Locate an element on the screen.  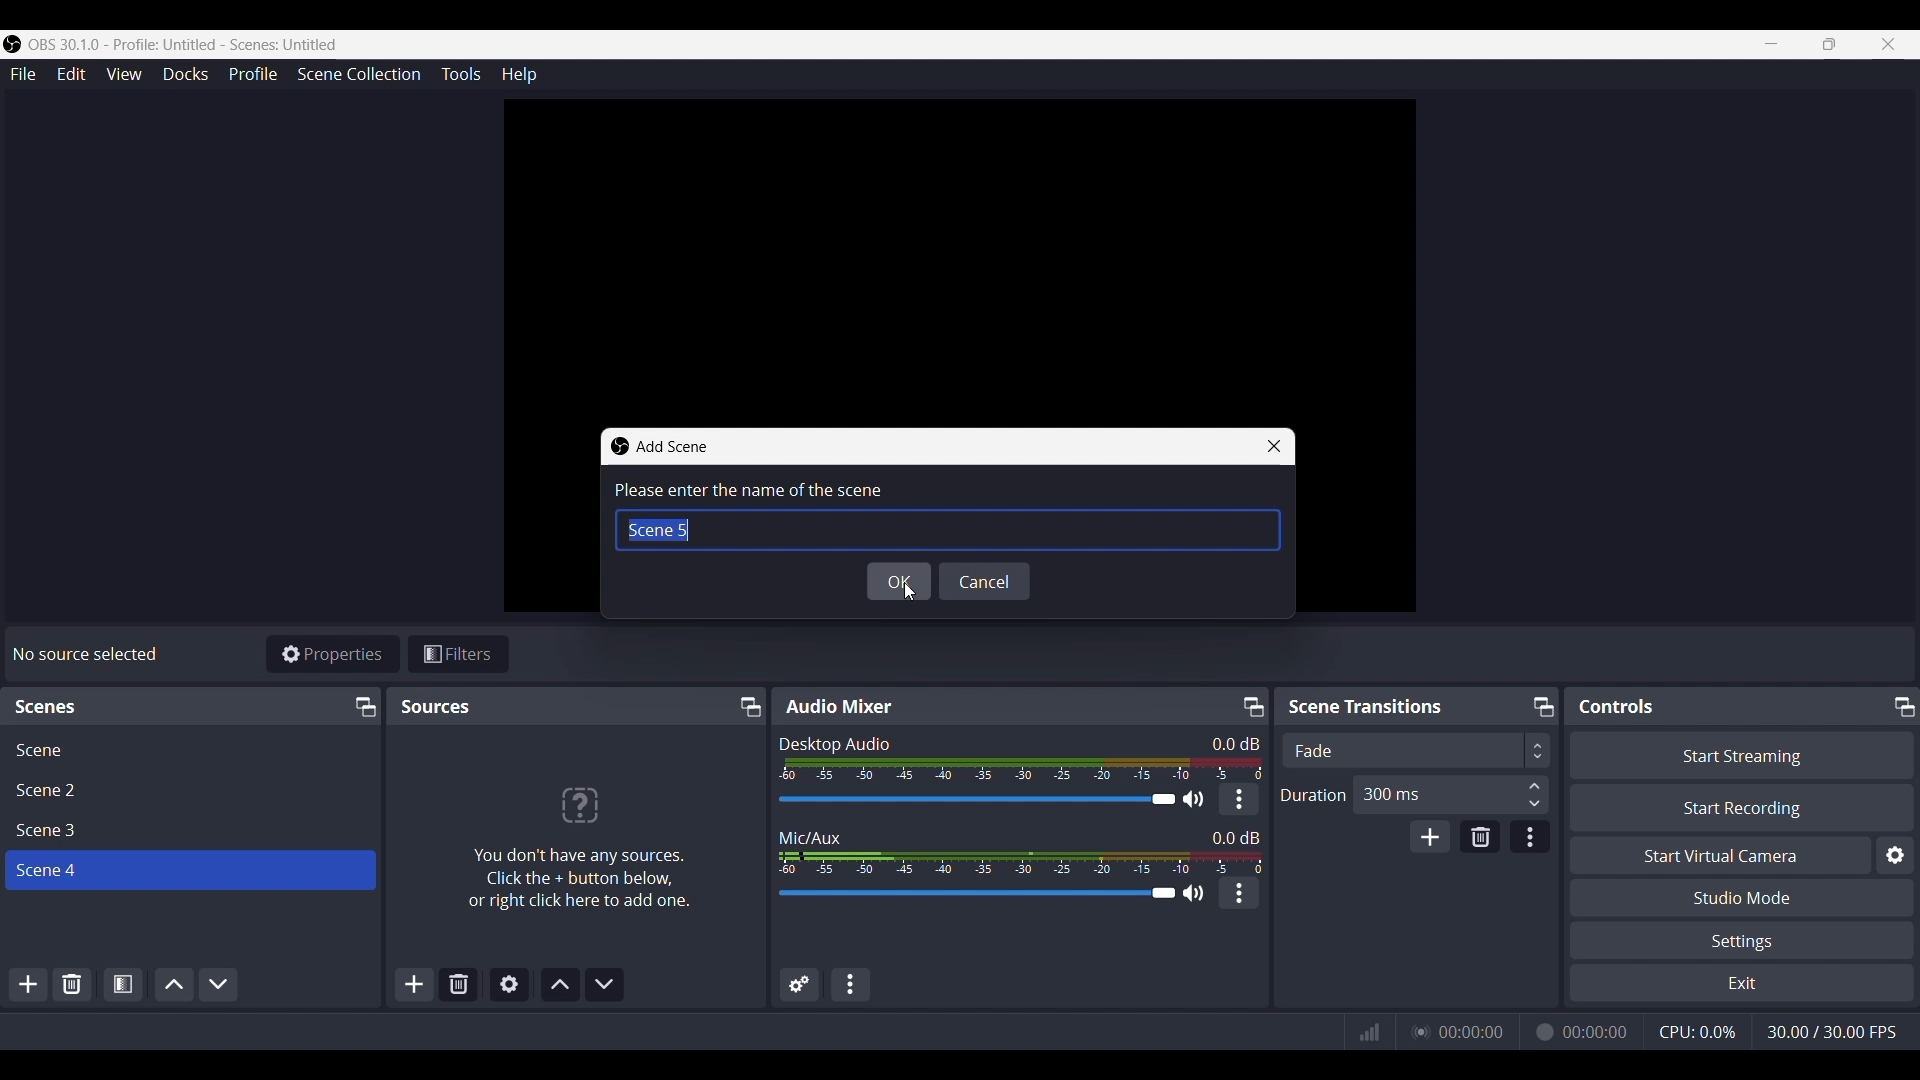
Minimize is located at coordinates (1901, 705).